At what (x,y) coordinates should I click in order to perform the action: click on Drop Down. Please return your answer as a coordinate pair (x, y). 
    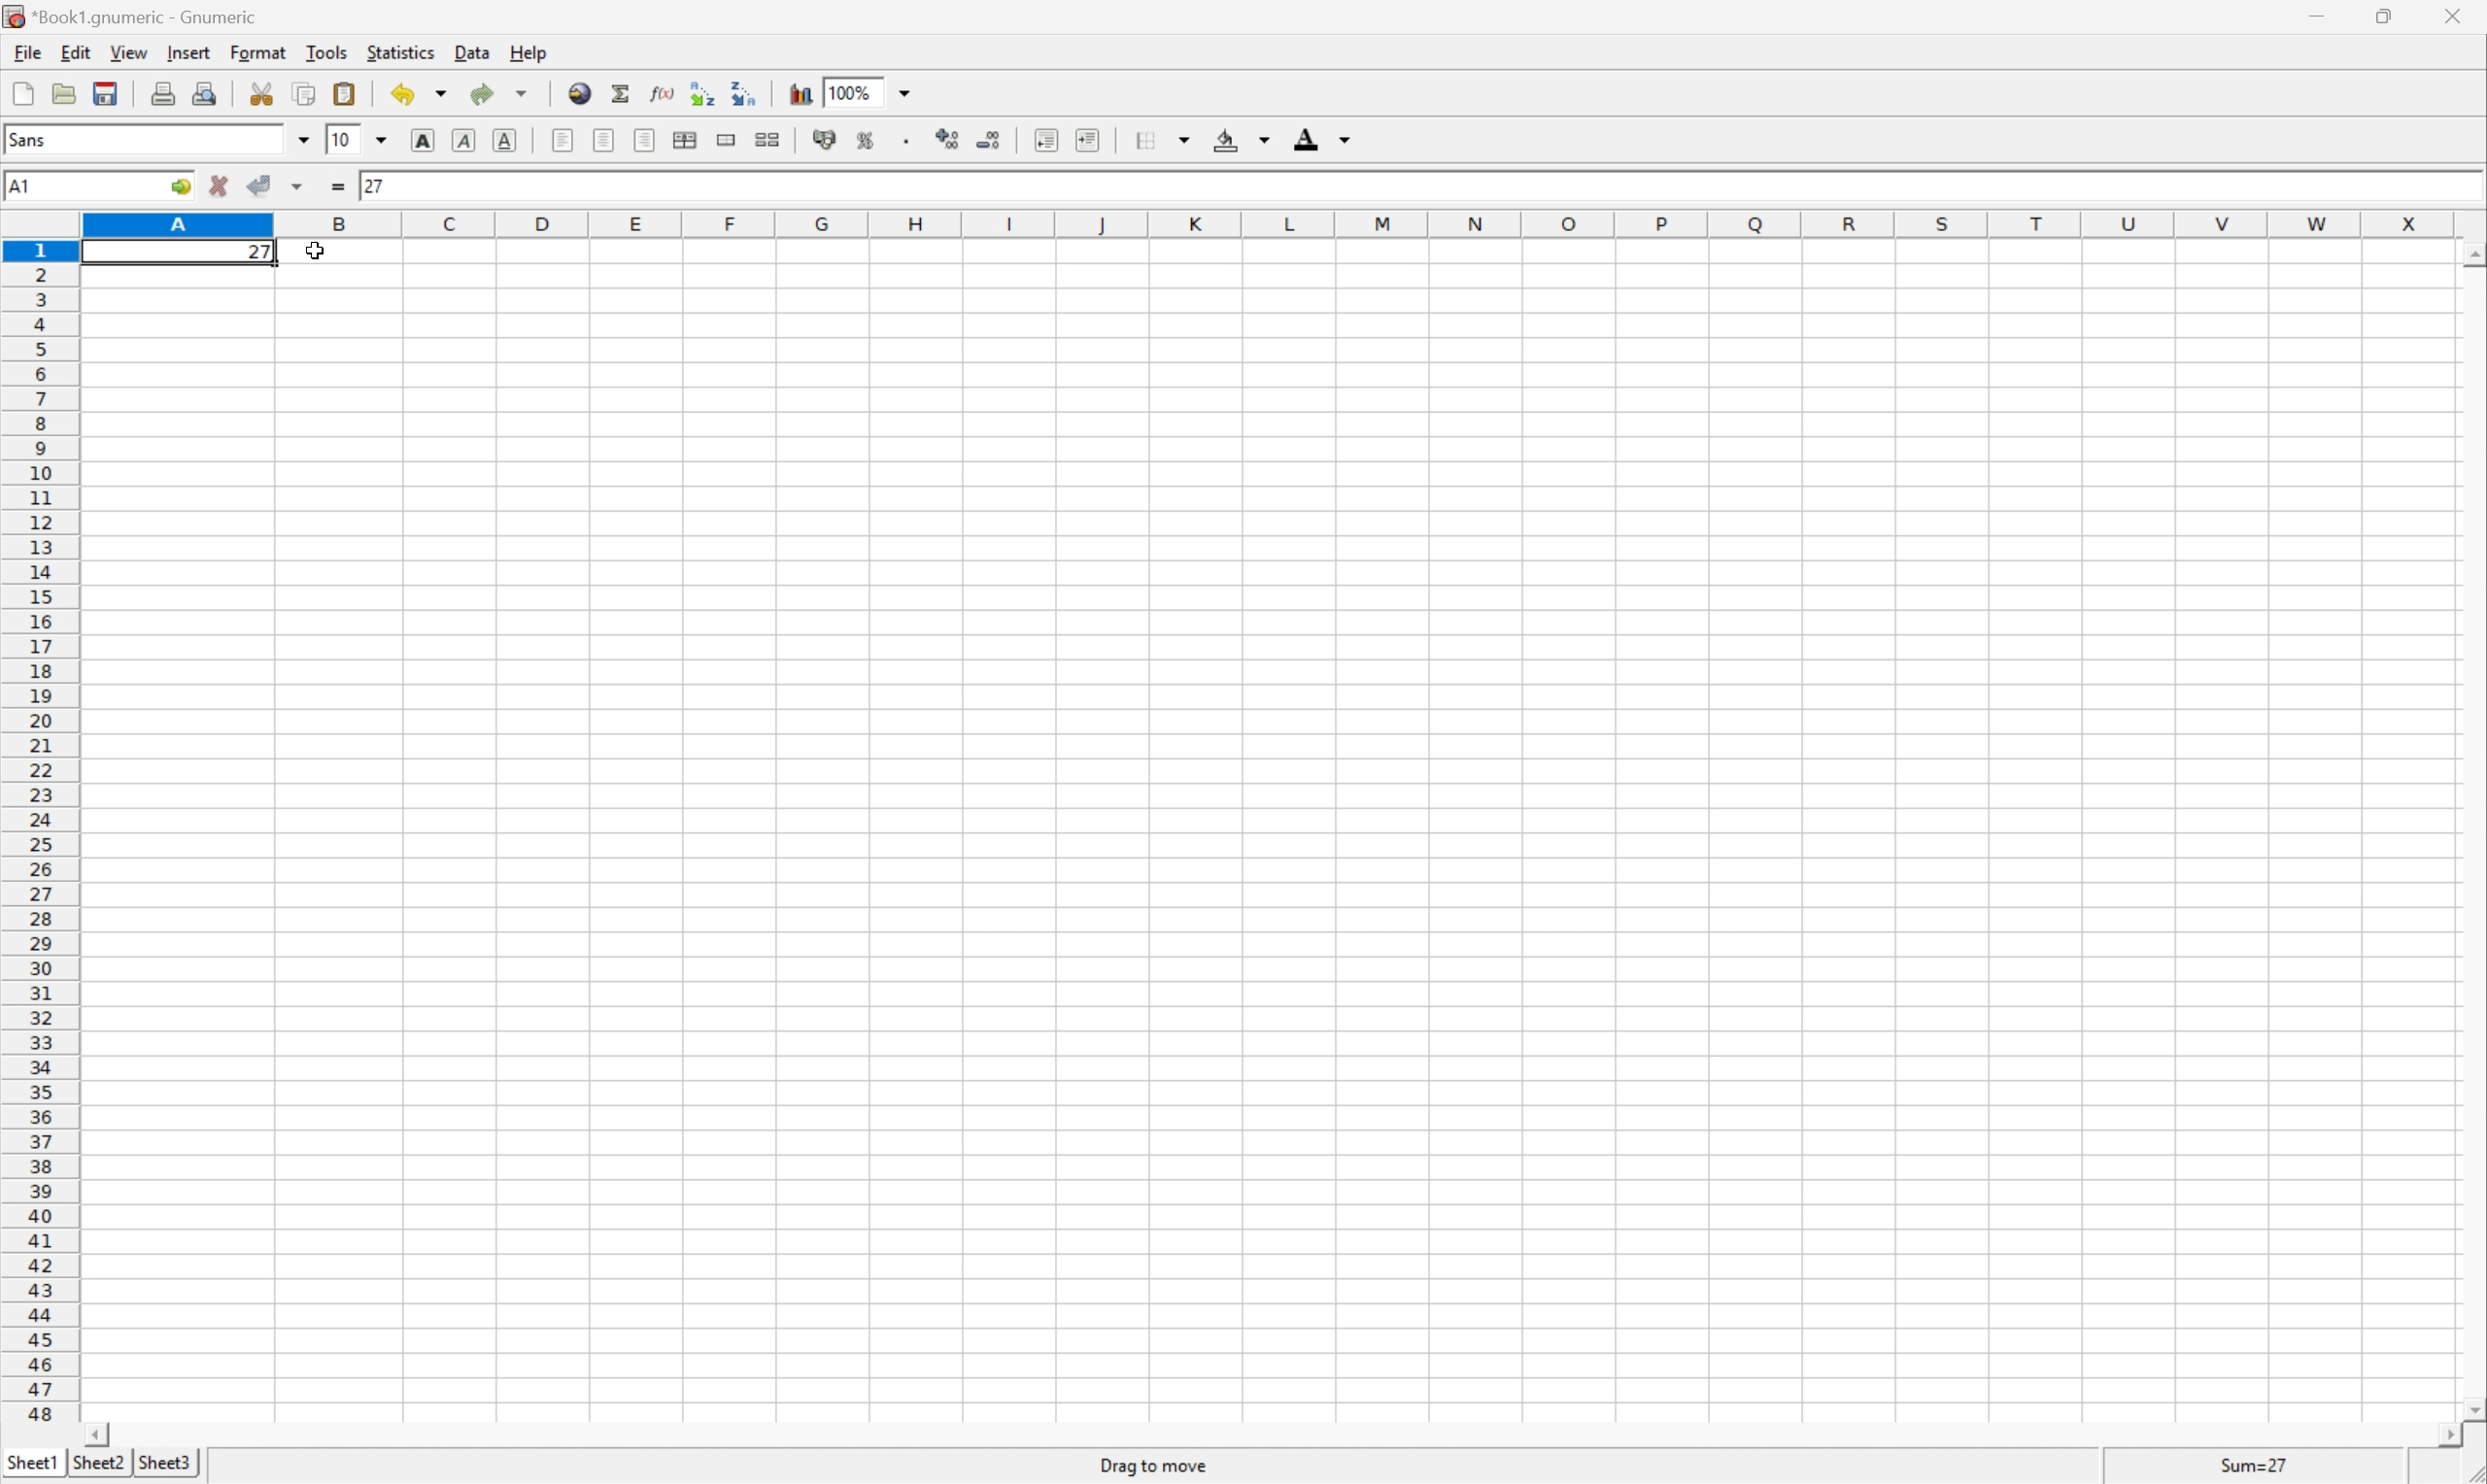
    Looking at the image, I should click on (386, 141).